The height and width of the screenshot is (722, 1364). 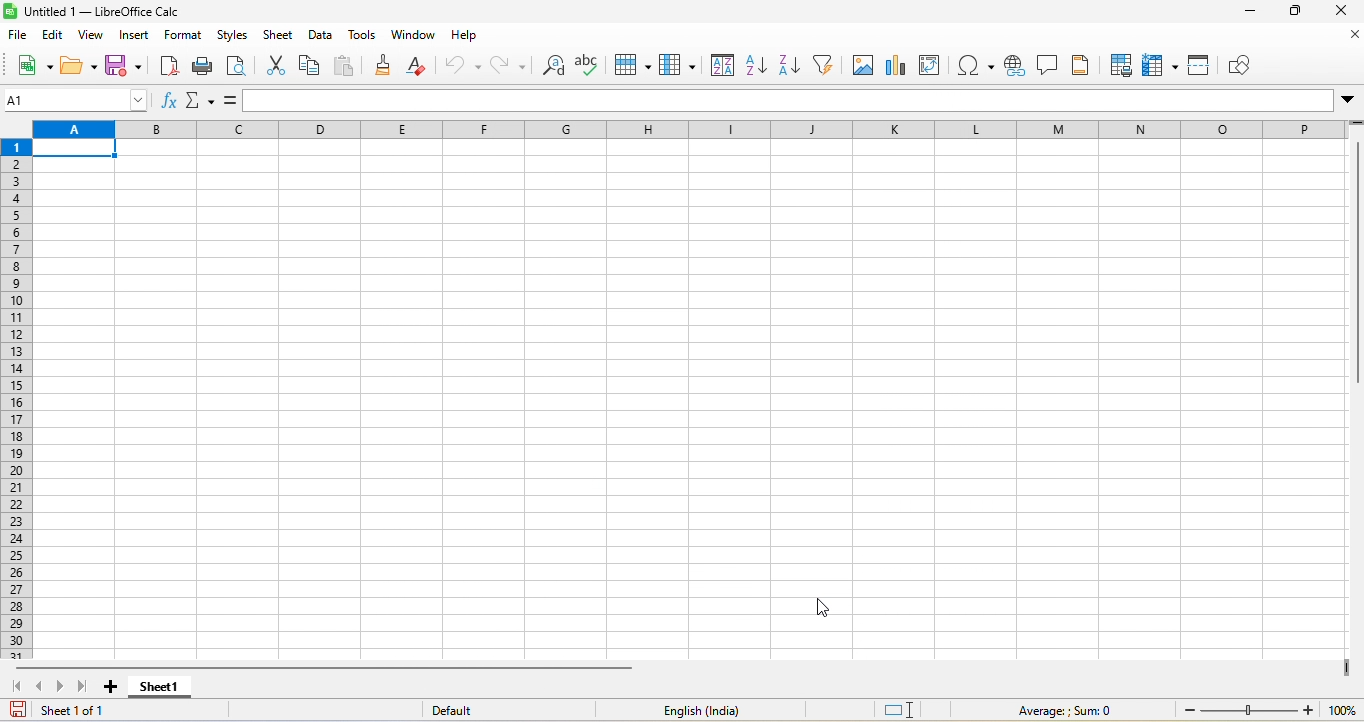 What do you see at coordinates (686, 129) in the screenshot?
I see `column headings` at bounding box center [686, 129].